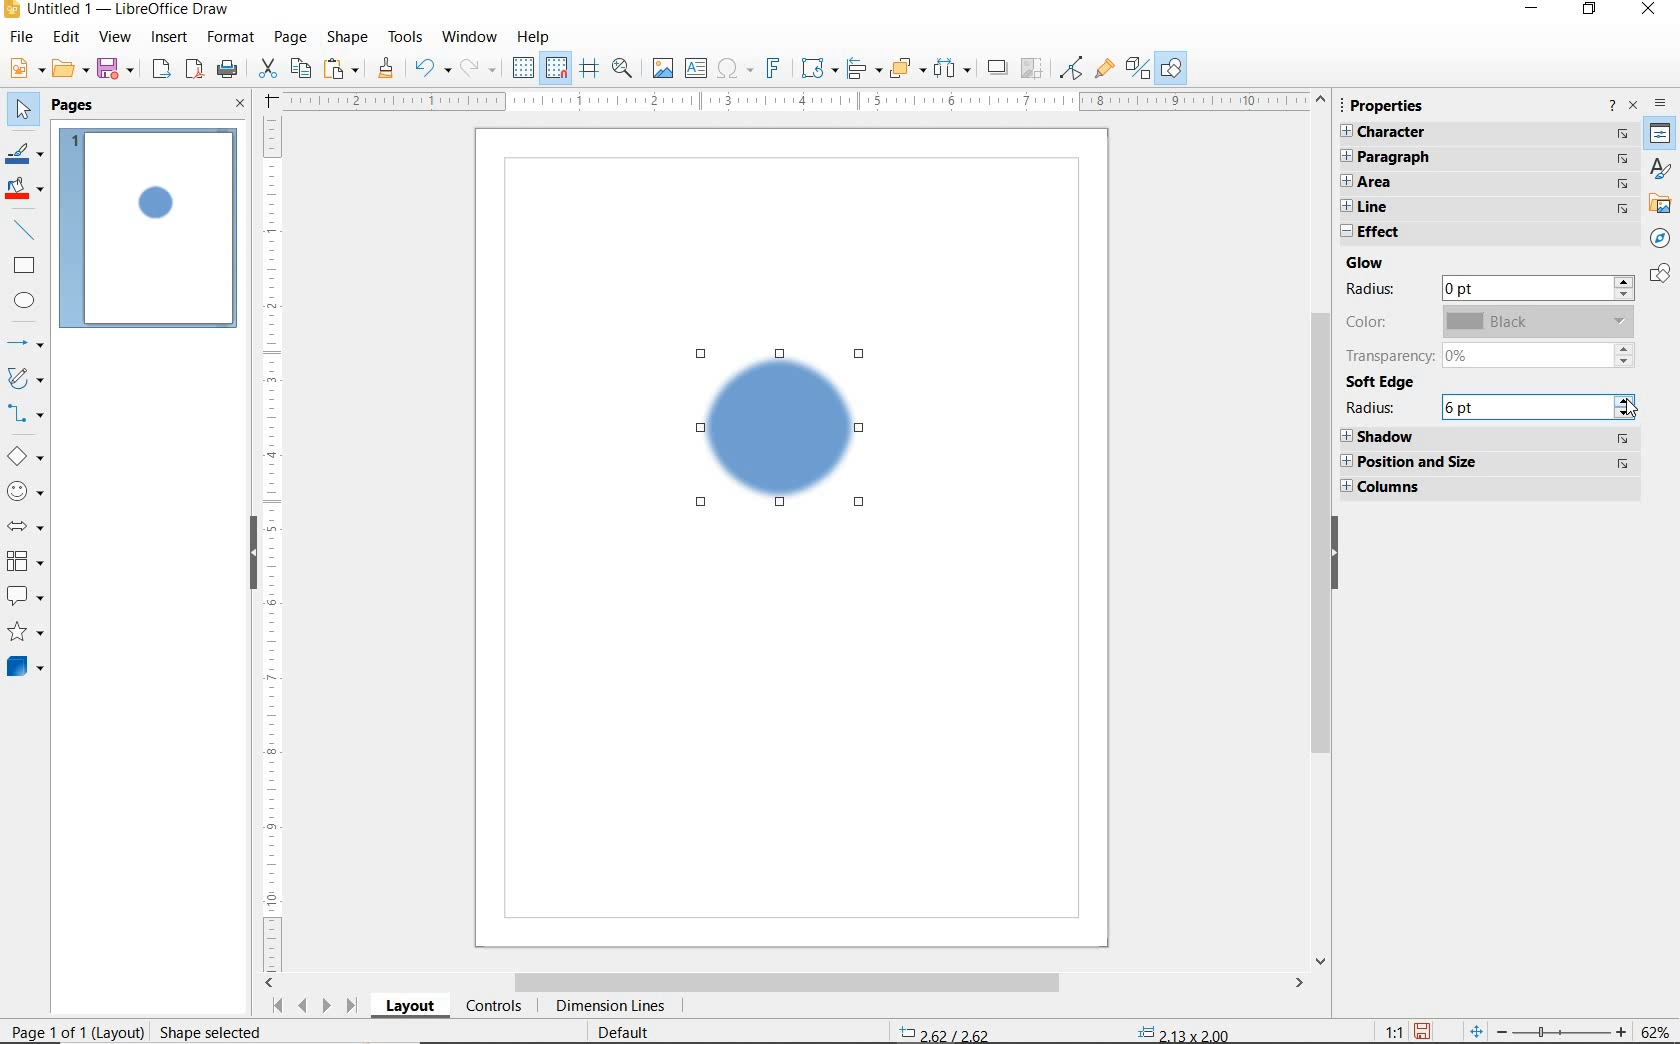  What do you see at coordinates (695, 68) in the screenshot?
I see `INSERT TEXT BOX` at bounding box center [695, 68].